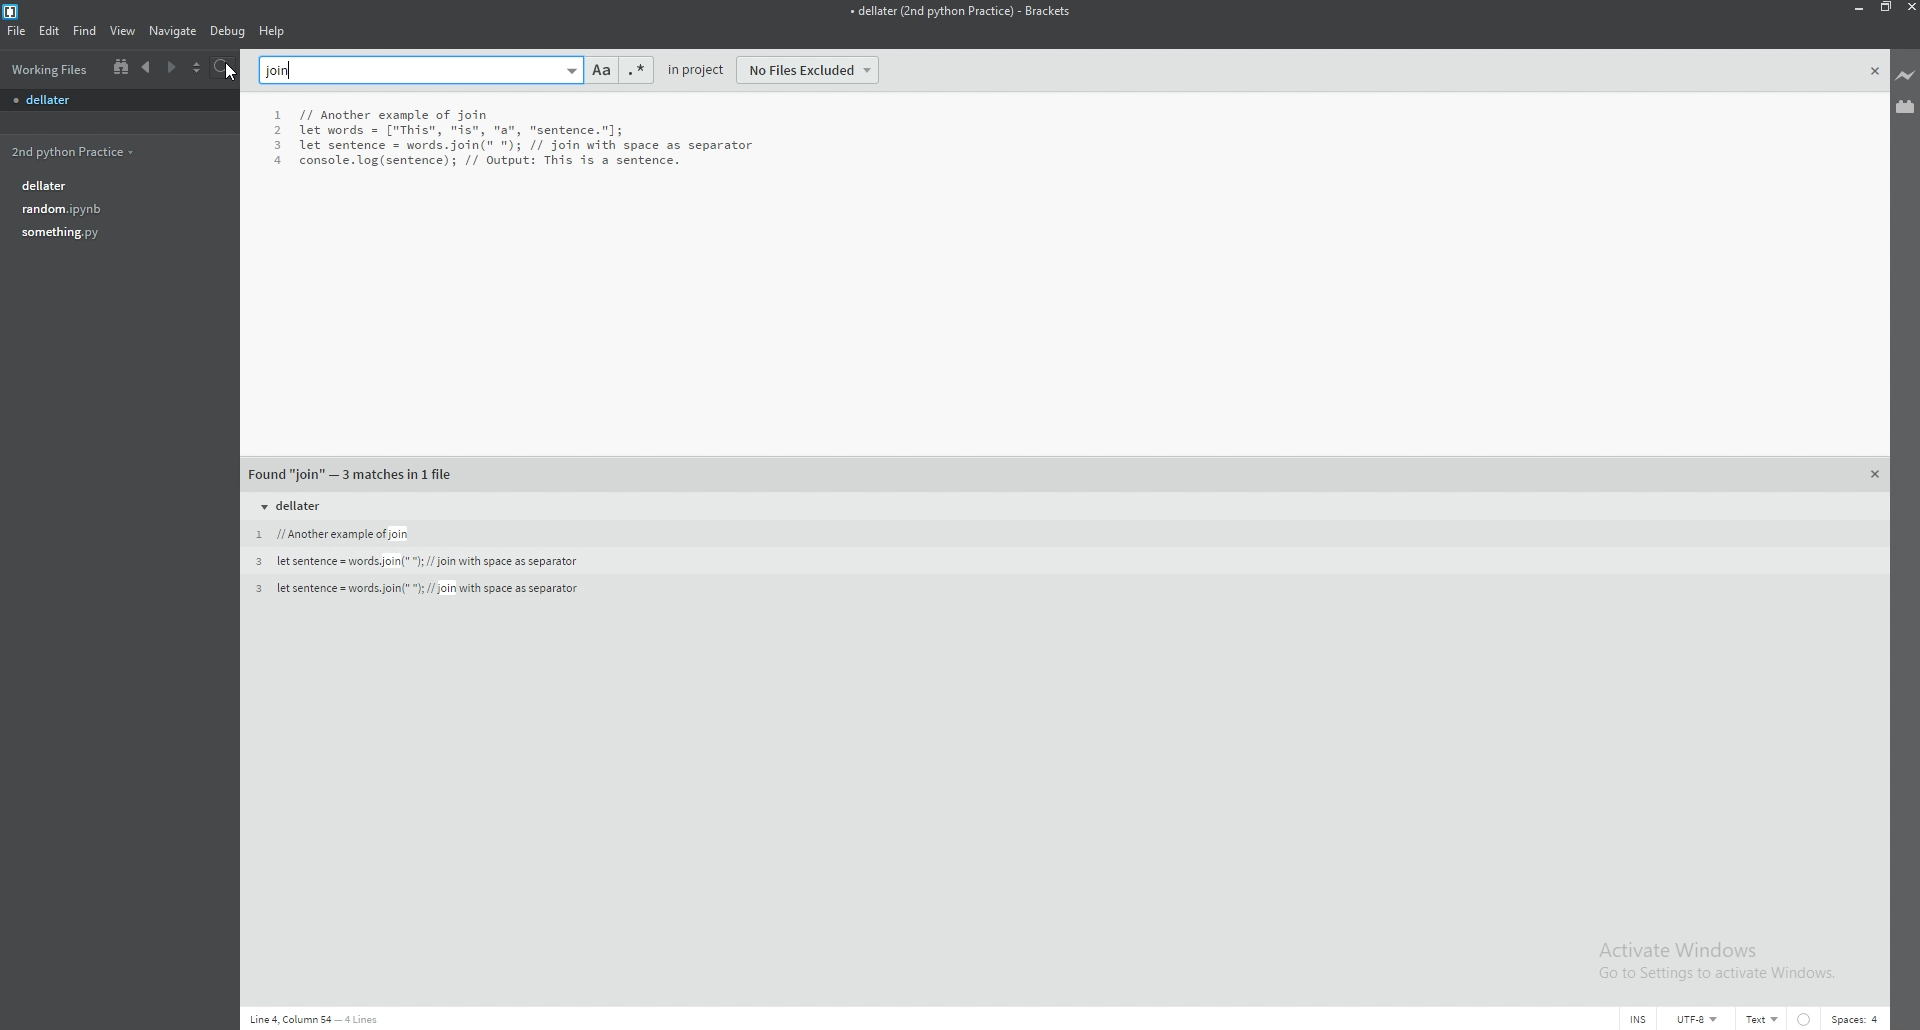  Describe the element at coordinates (434, 590) in the screenshot. I see `3 let sentence =words.join(" *; // join with space as separator` at that location.